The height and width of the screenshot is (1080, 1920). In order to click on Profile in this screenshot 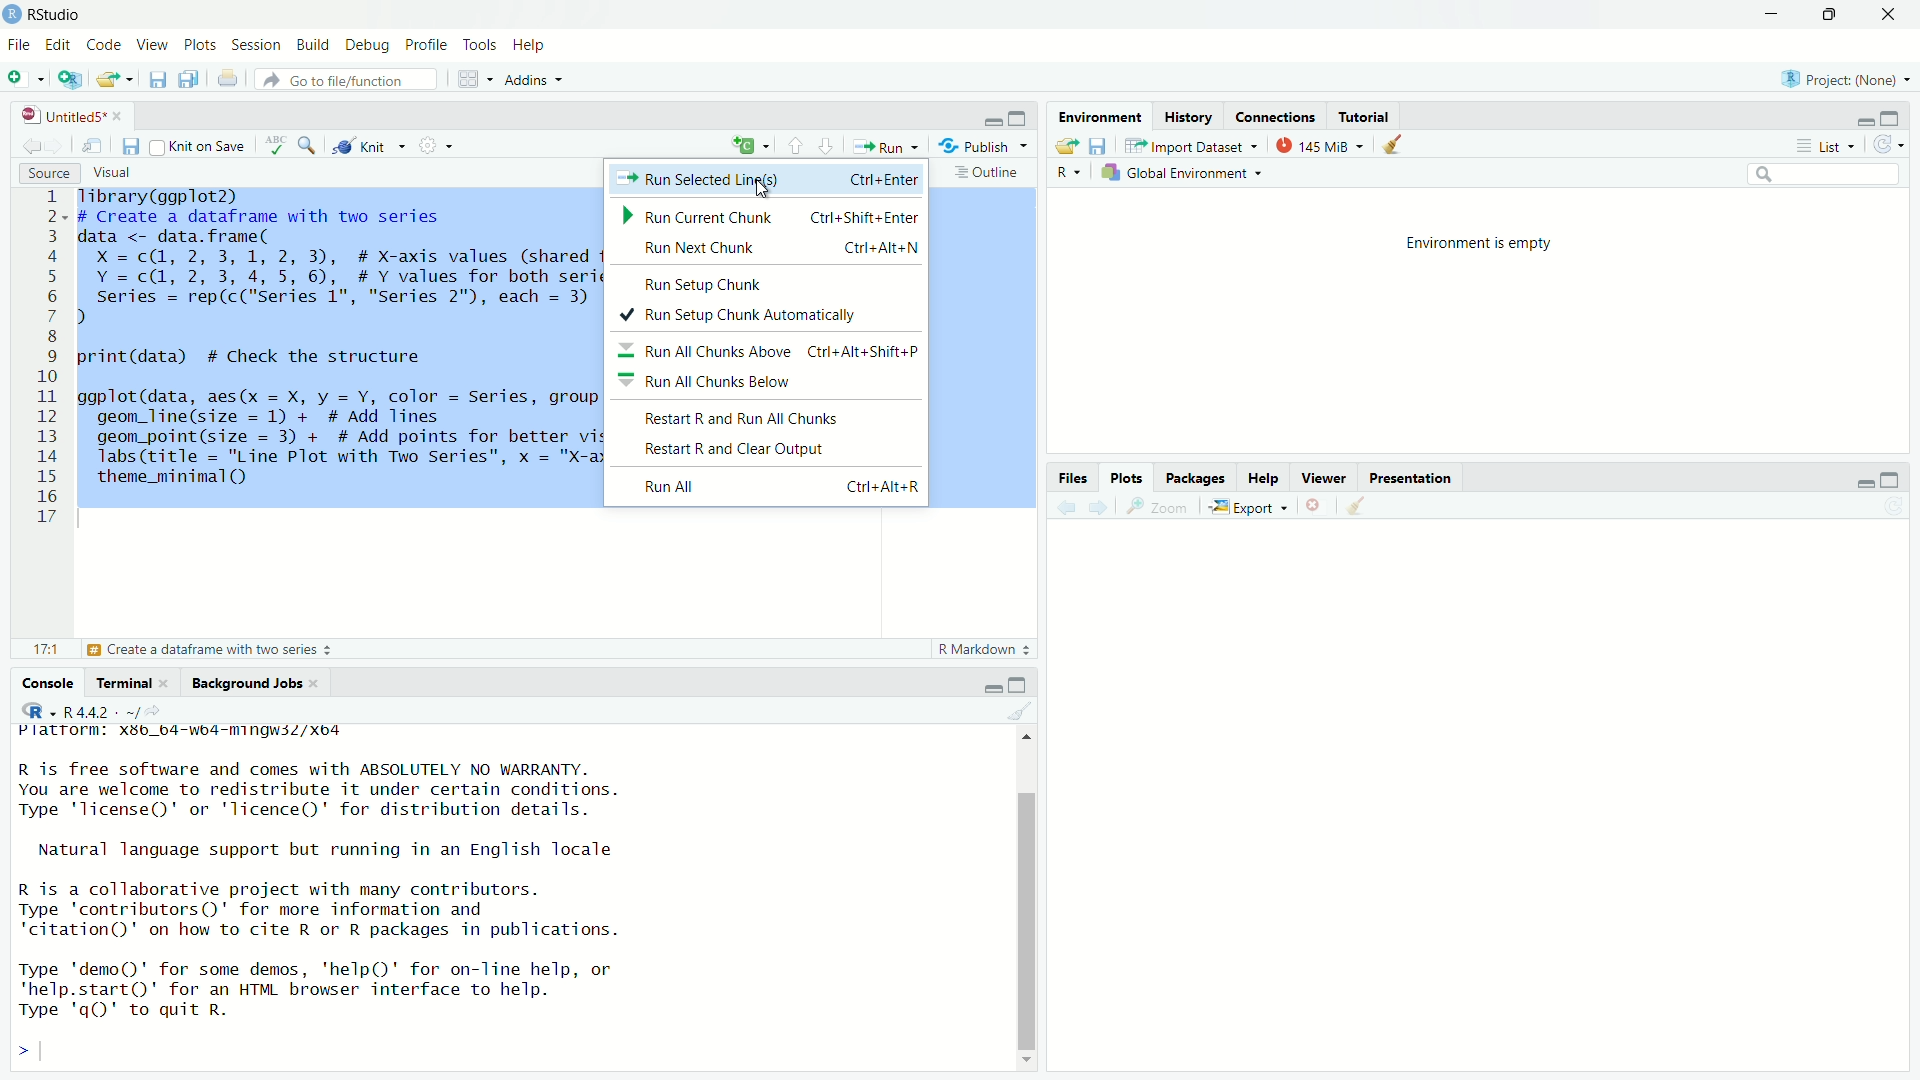, I will do `click(425, 47)`.